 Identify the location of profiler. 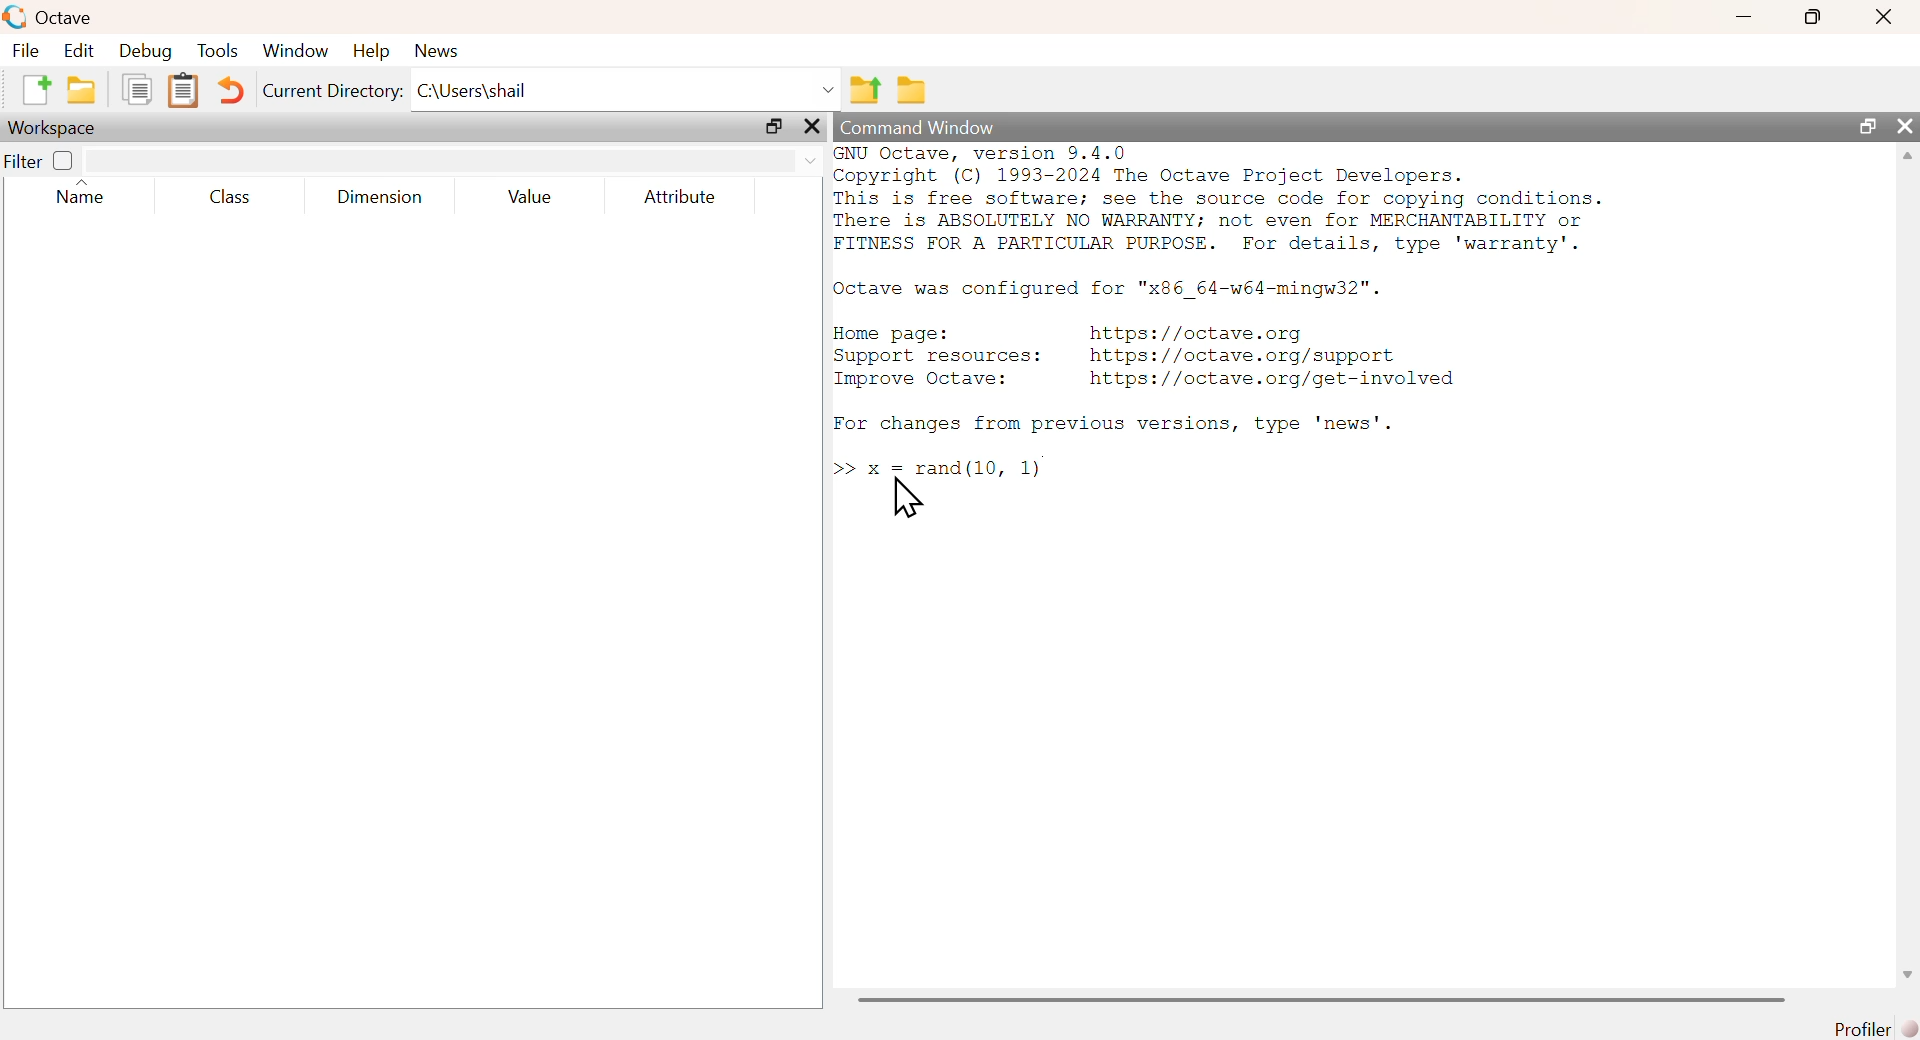
(1871, 1029).